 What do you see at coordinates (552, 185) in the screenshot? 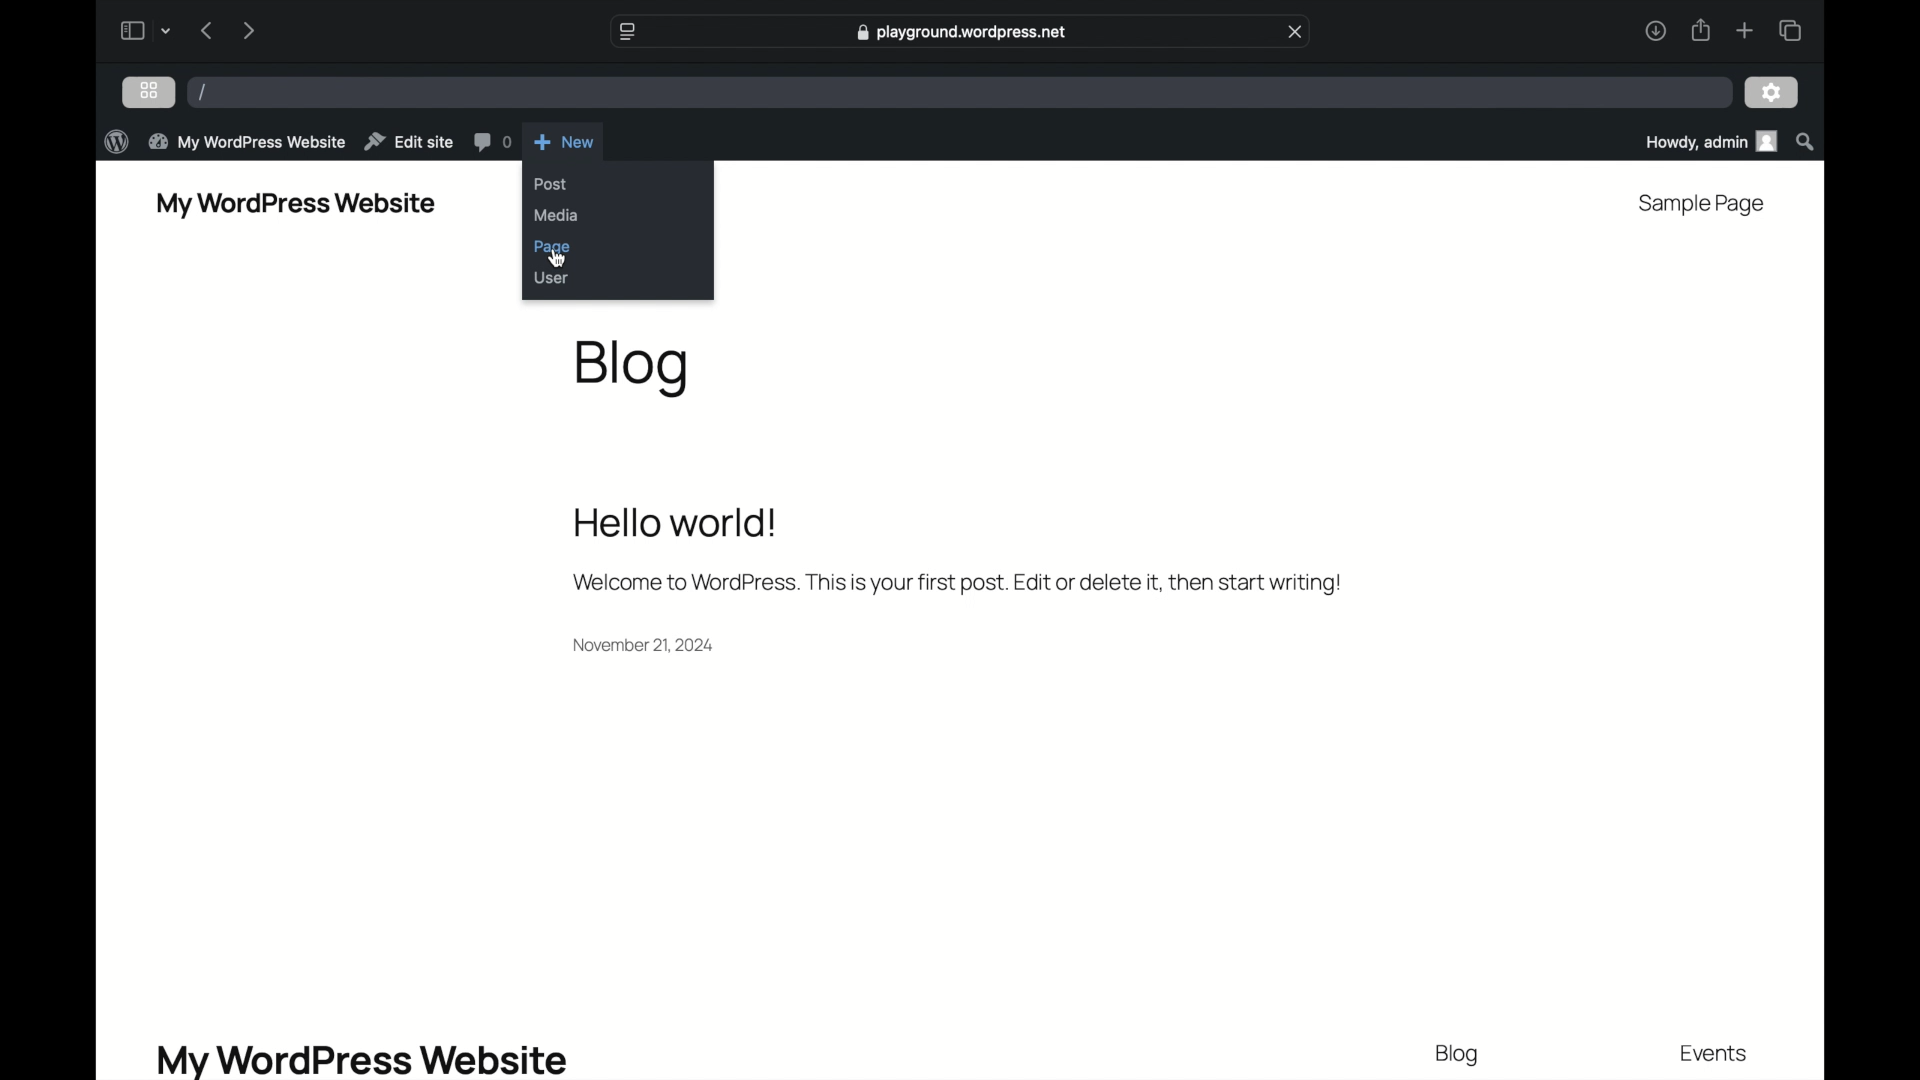
I see `post` at bounding box center [552, 185].